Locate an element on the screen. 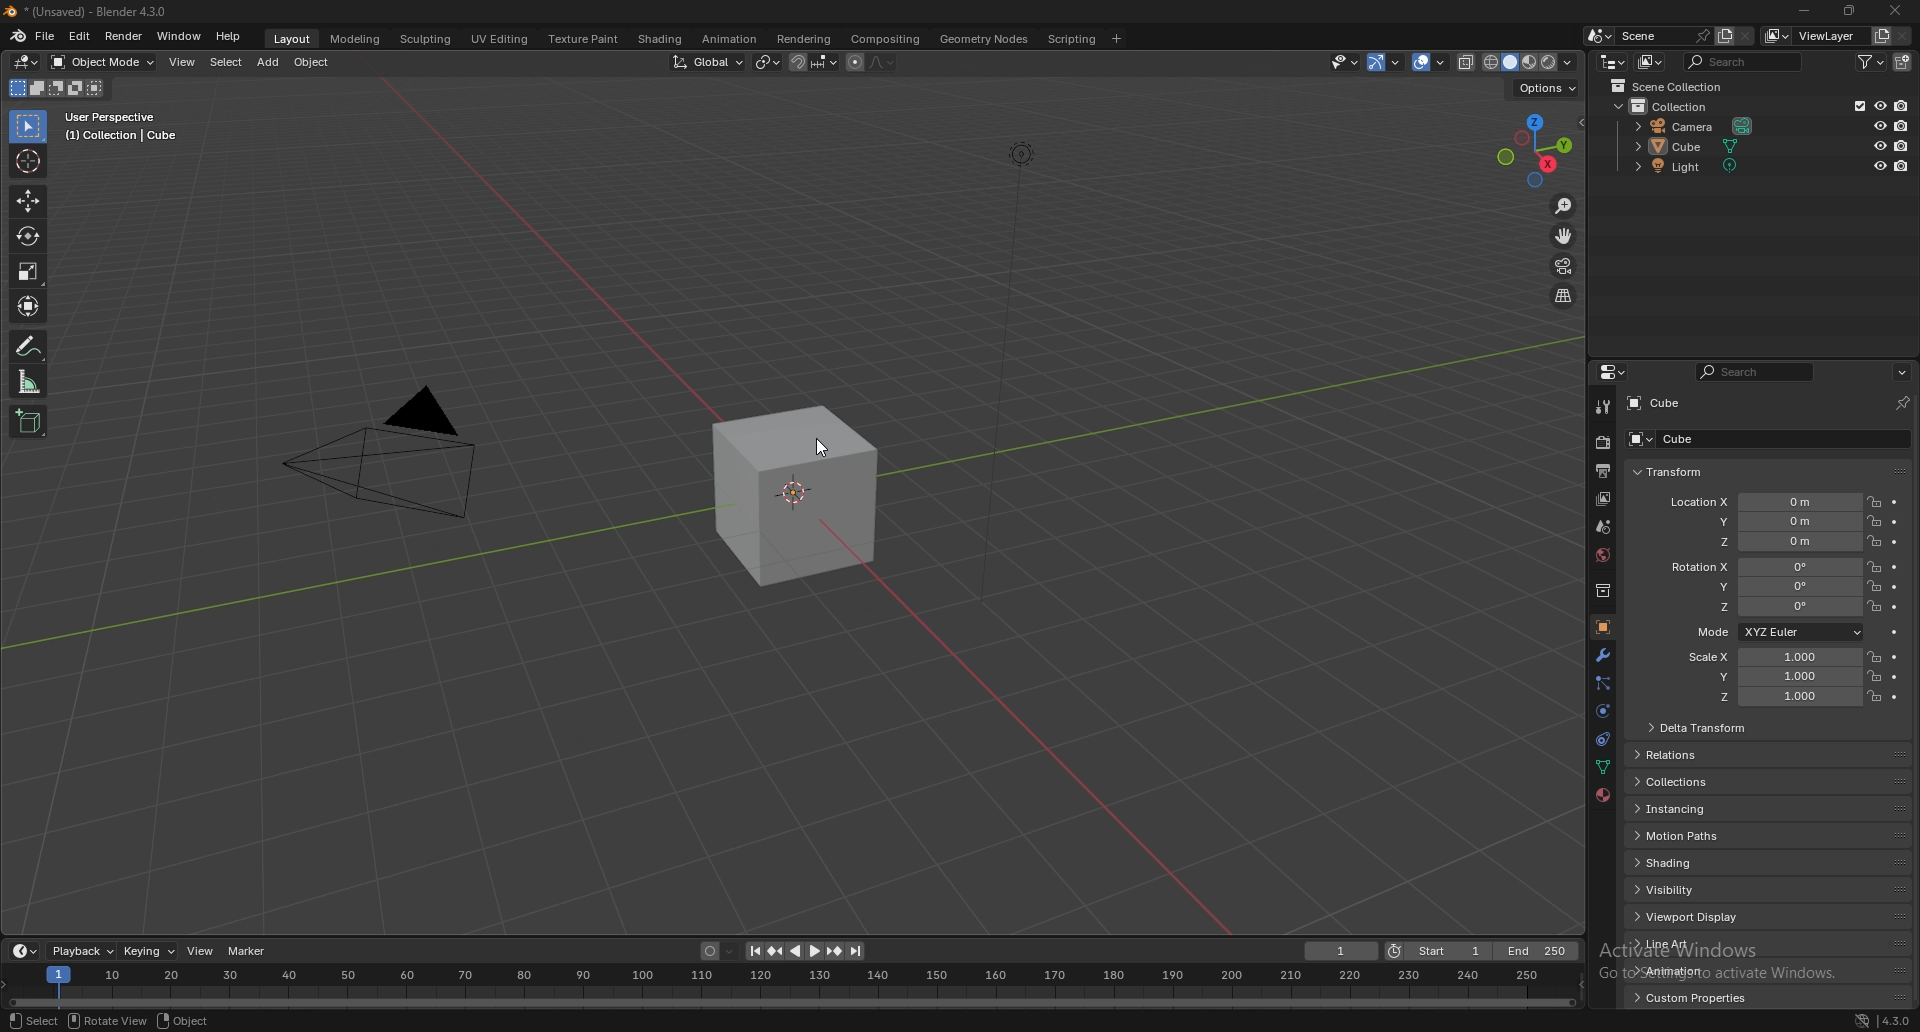 The image size is (1920, 1032). snapping is located at coordinates (813, 63).